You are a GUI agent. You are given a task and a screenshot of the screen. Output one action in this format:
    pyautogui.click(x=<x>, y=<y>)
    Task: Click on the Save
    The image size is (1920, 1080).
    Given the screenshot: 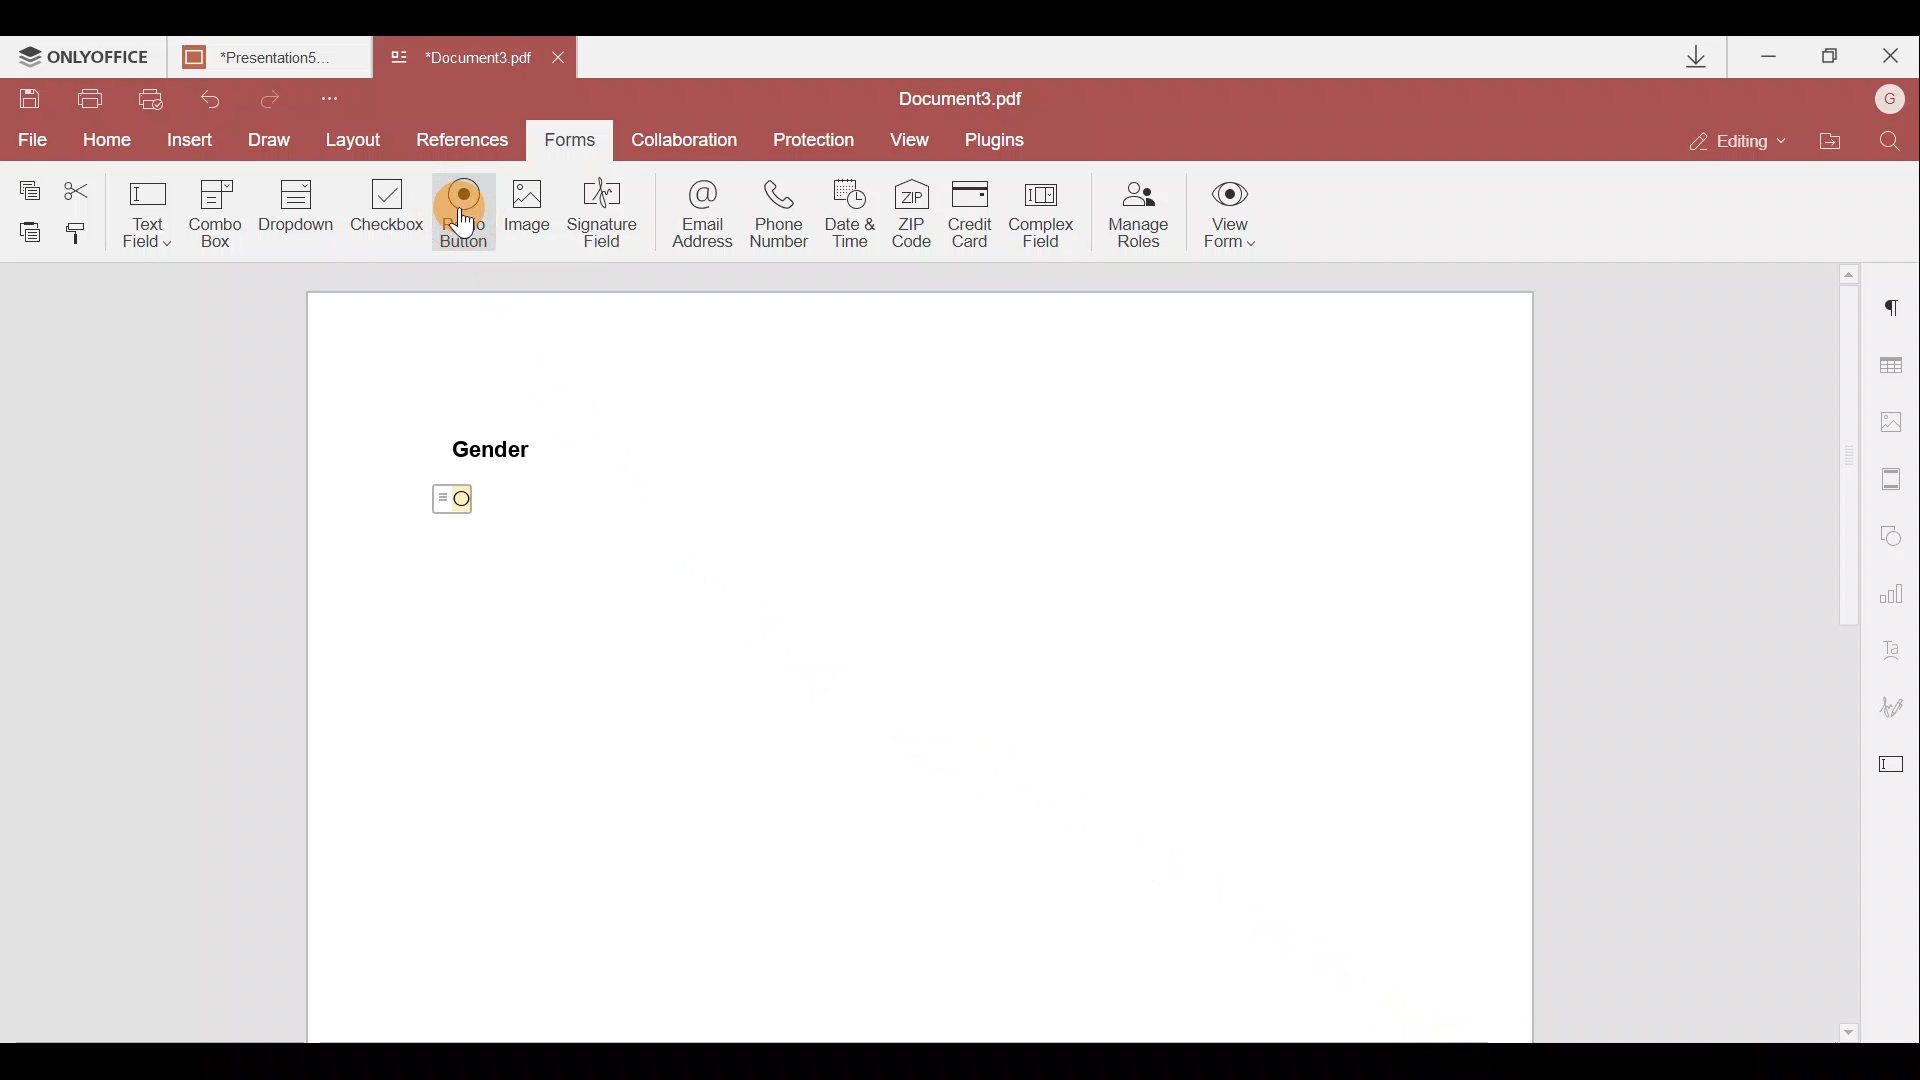 What is the action you would take?
    pyautogui.click(x=32, y=100)
    